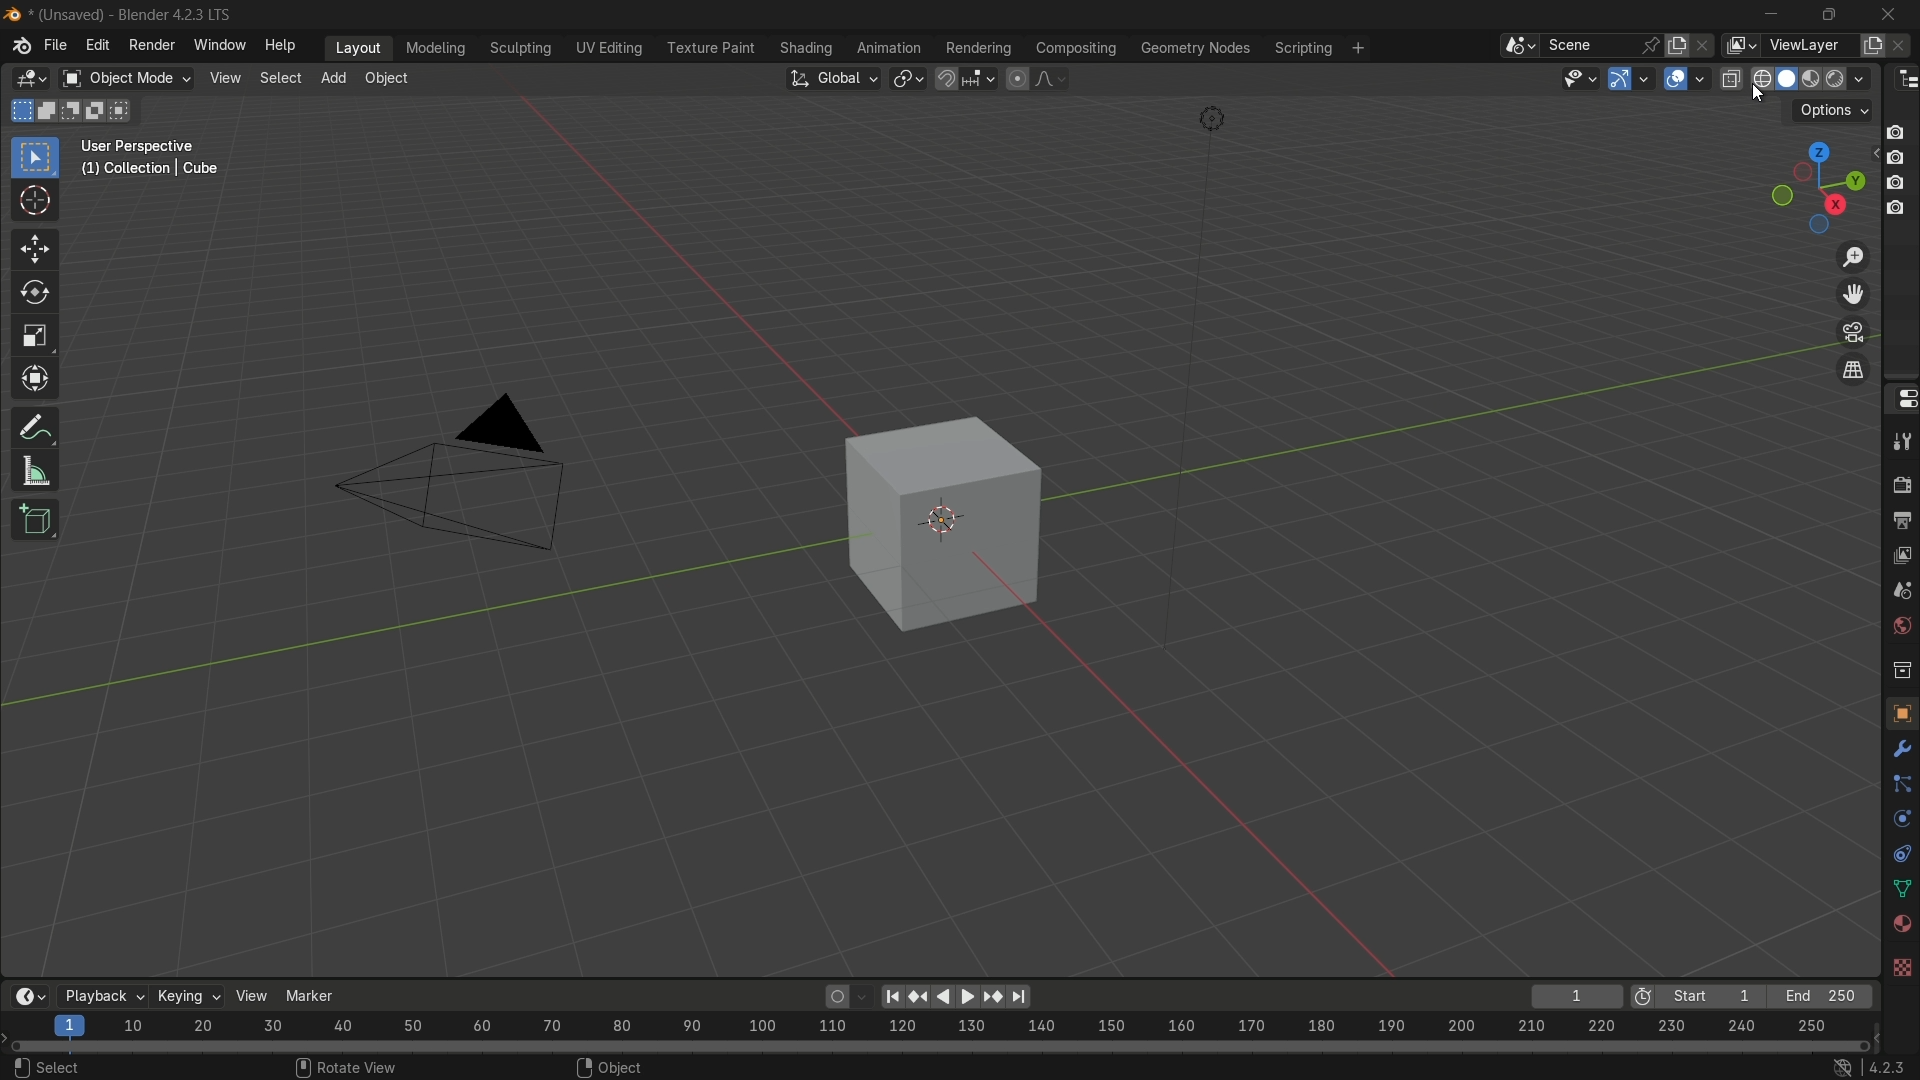  Describe the element at coordinates (124, 74) in the screenshot. I see `select mode` at that location.